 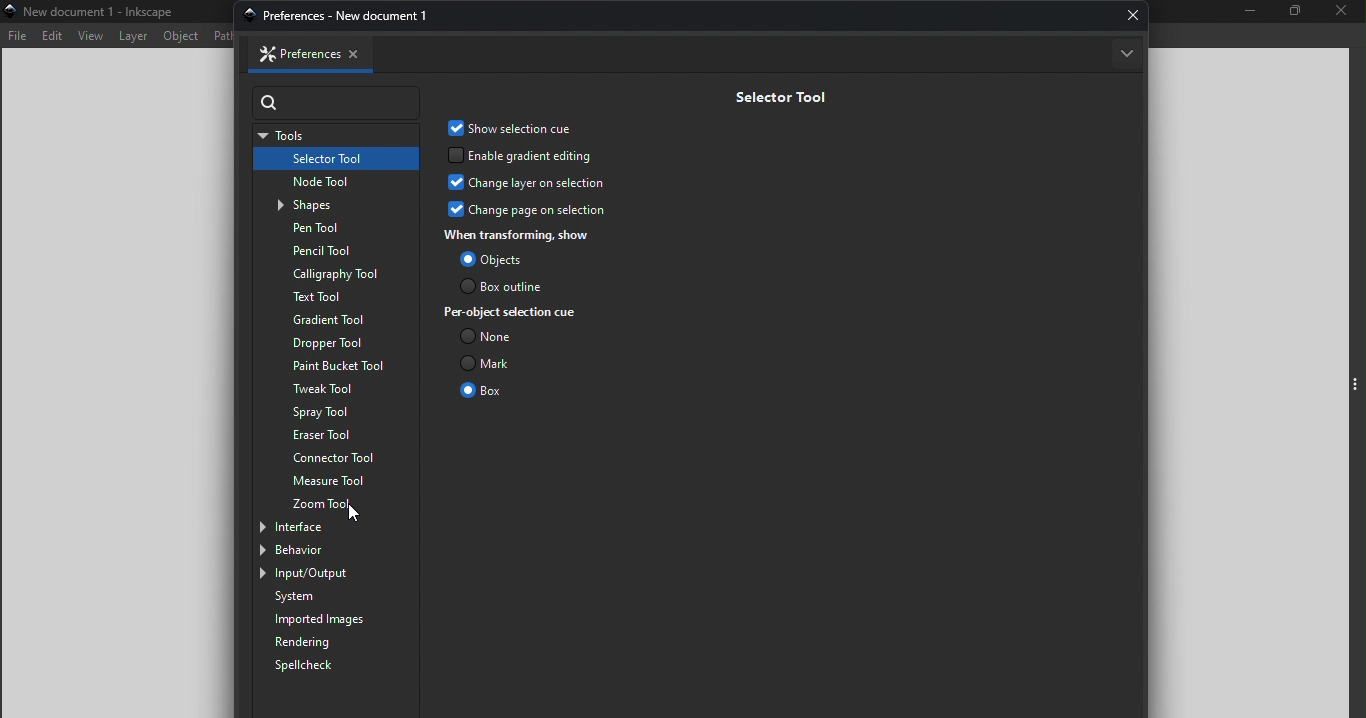 What do you see at coordinates (502, 285) in the screenshot?
I see `Box outline` at bounding box center [502, 285].